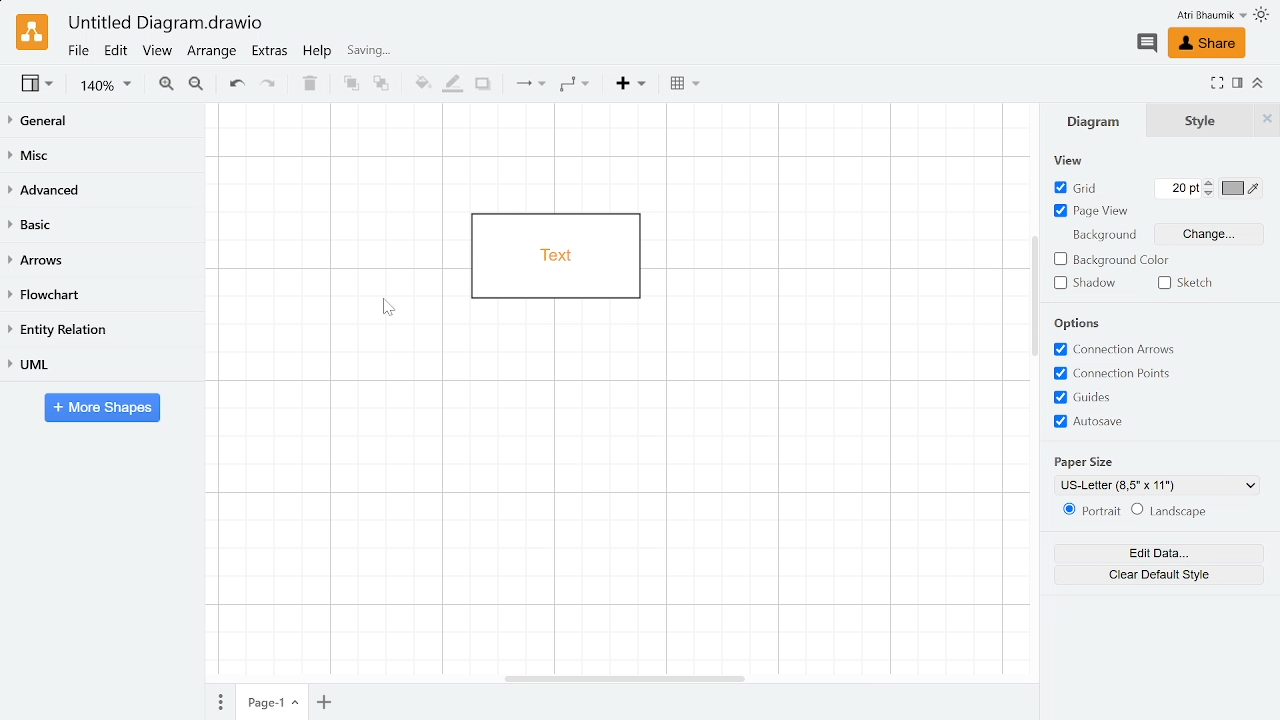 The height and width of the screenshot is (720, 1280). Describe the element at coordinates (453, 82) in the screenshot. I see `Fill line` at that location.